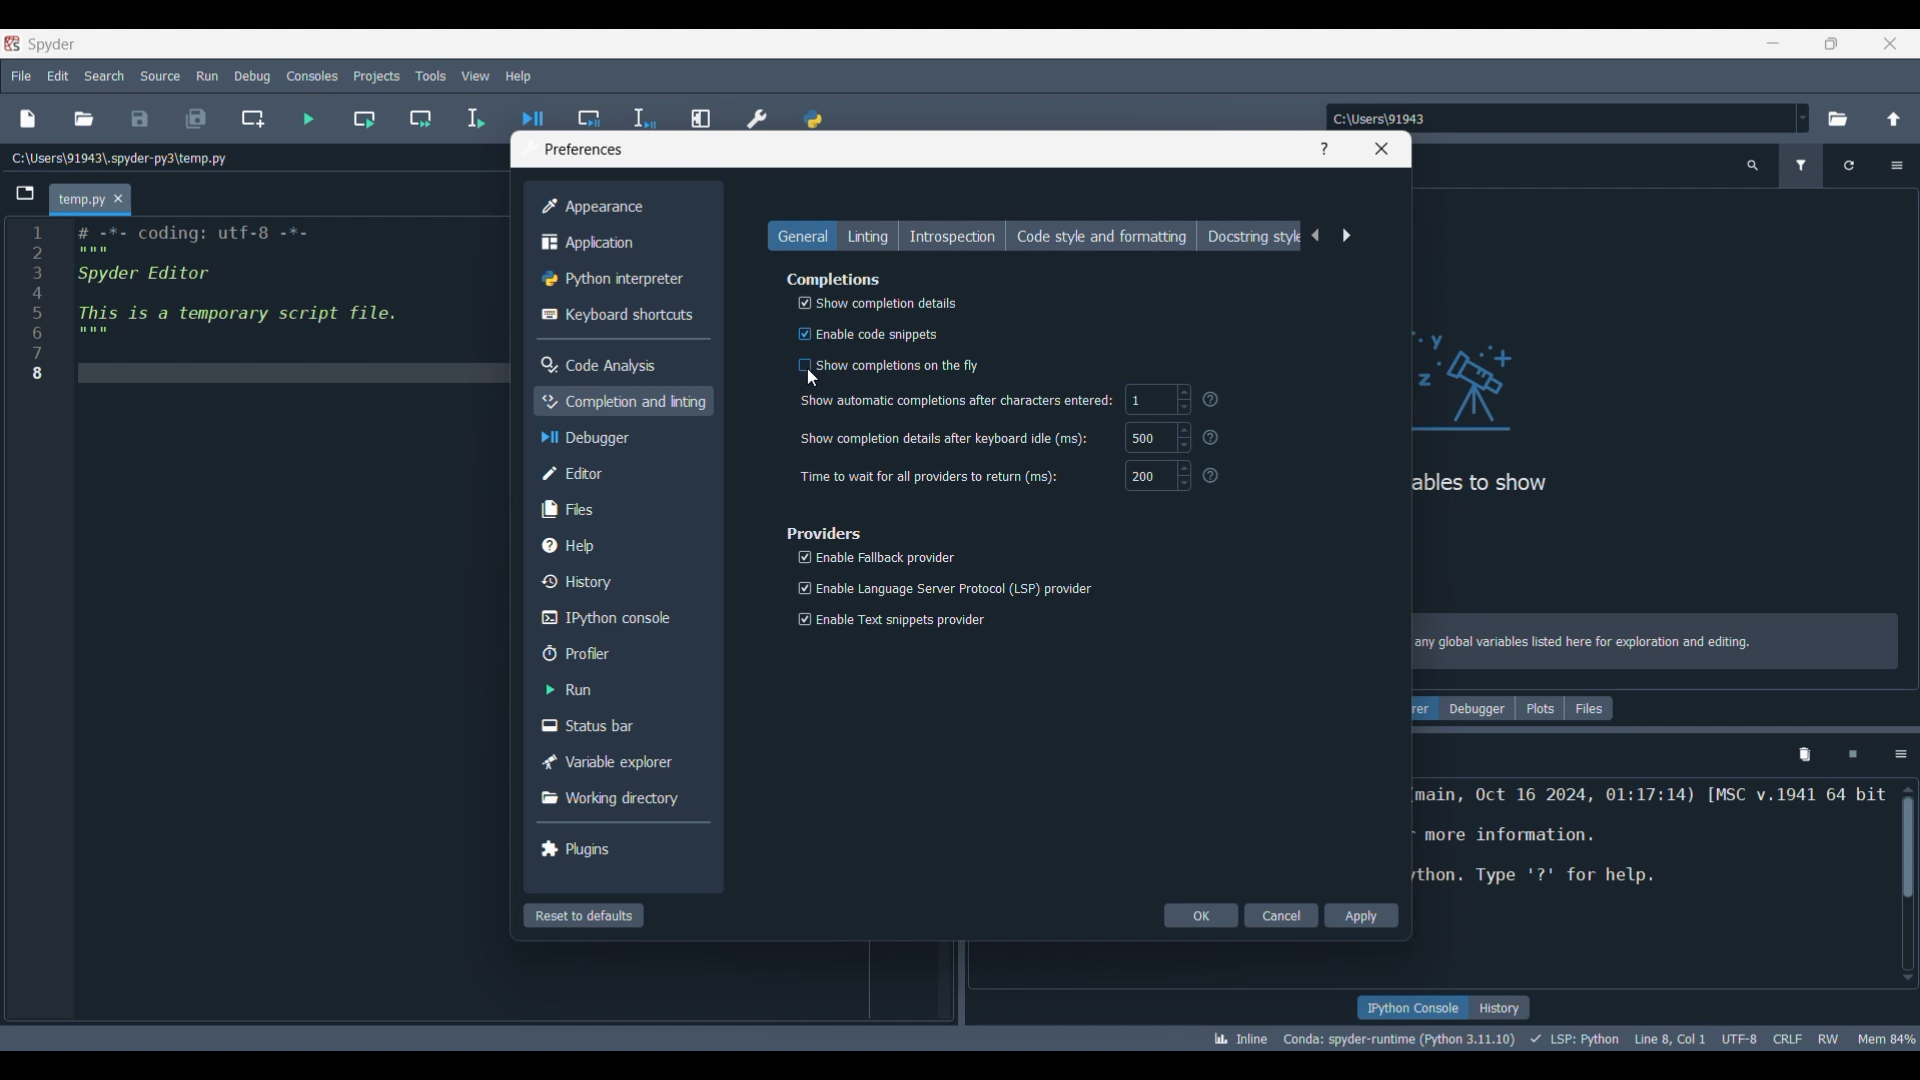  Describe the element at coordinates (1900, 755) in the screenshot. I see `Options` at that location.